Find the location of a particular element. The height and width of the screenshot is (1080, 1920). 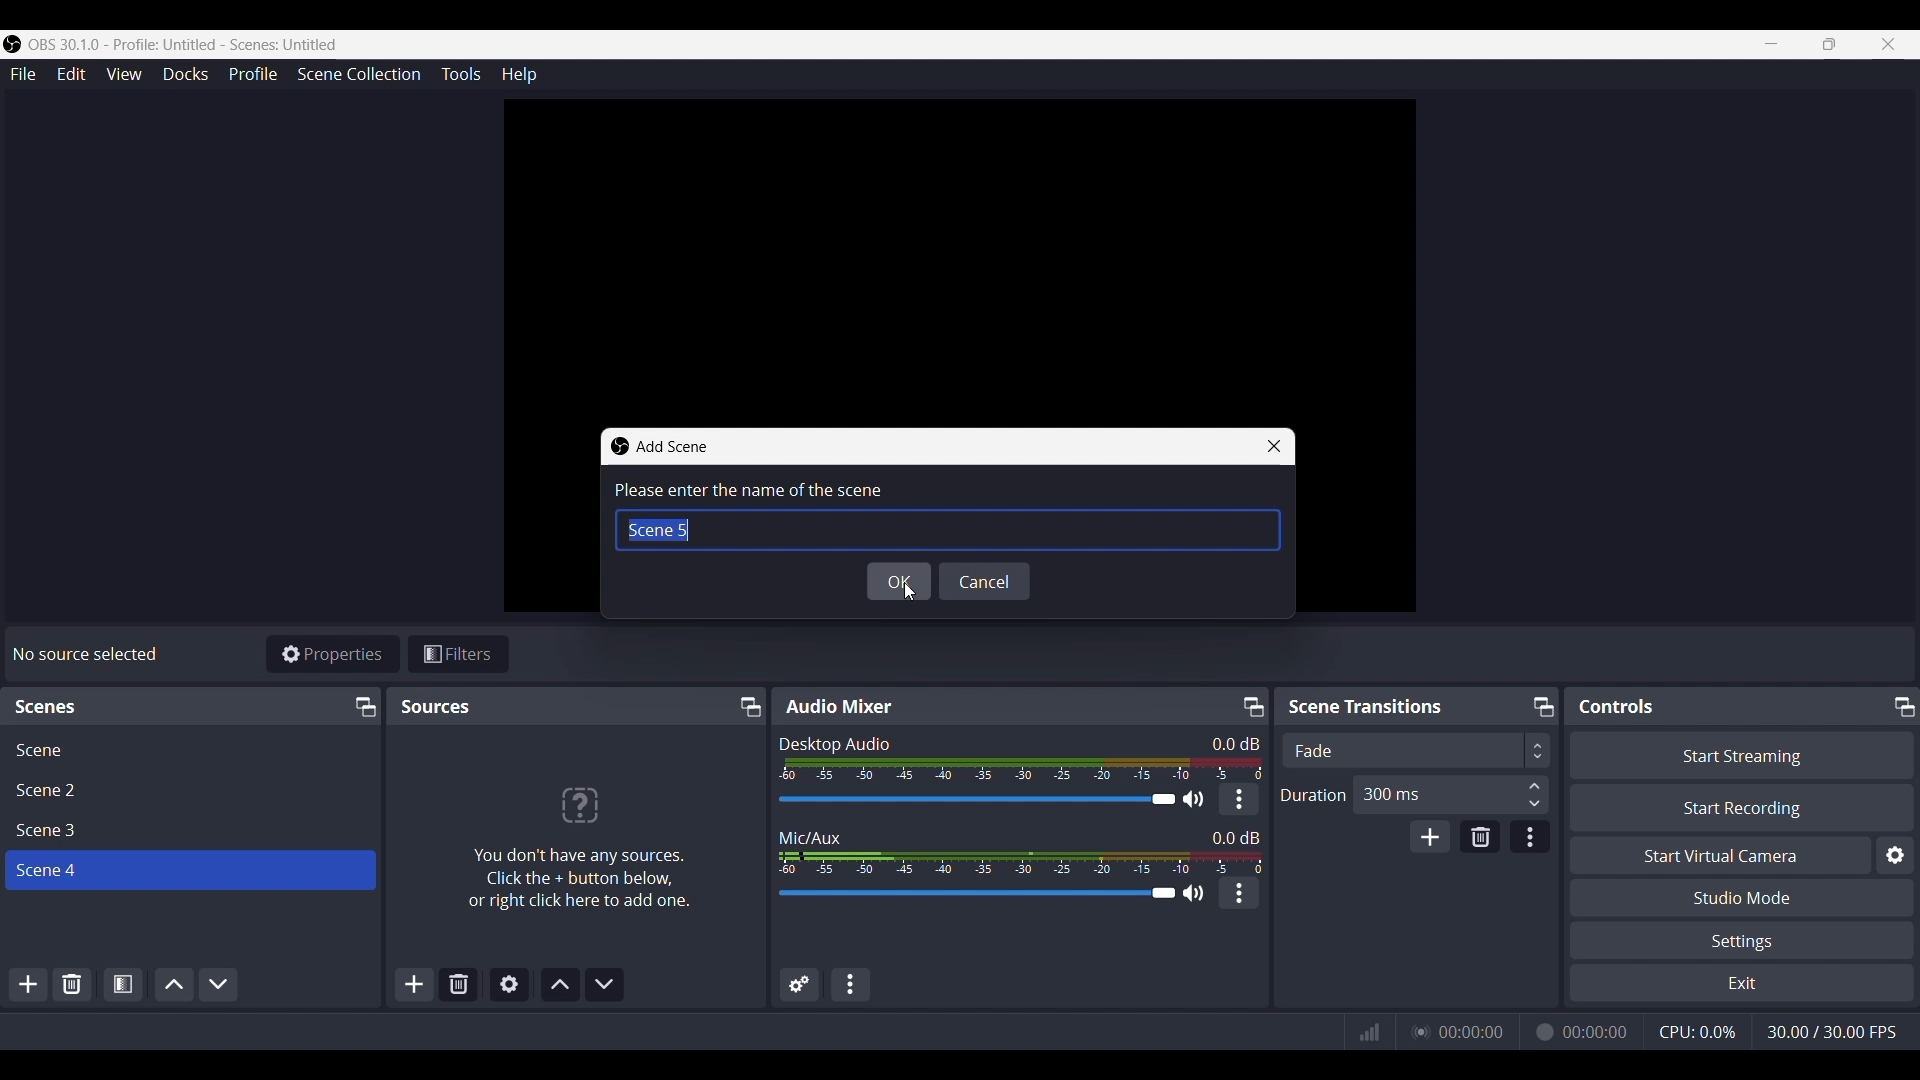

More is located at coordinates (1239, 893).